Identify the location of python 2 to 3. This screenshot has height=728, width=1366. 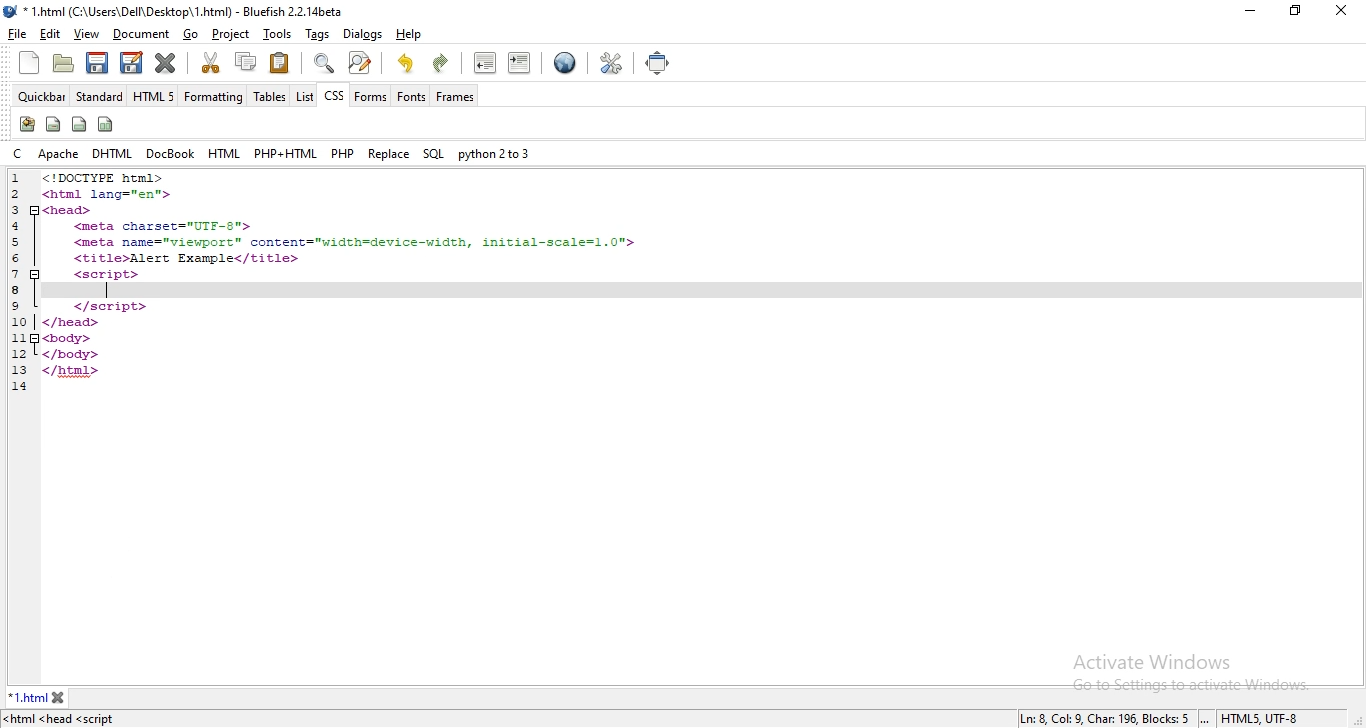
(492, 152).